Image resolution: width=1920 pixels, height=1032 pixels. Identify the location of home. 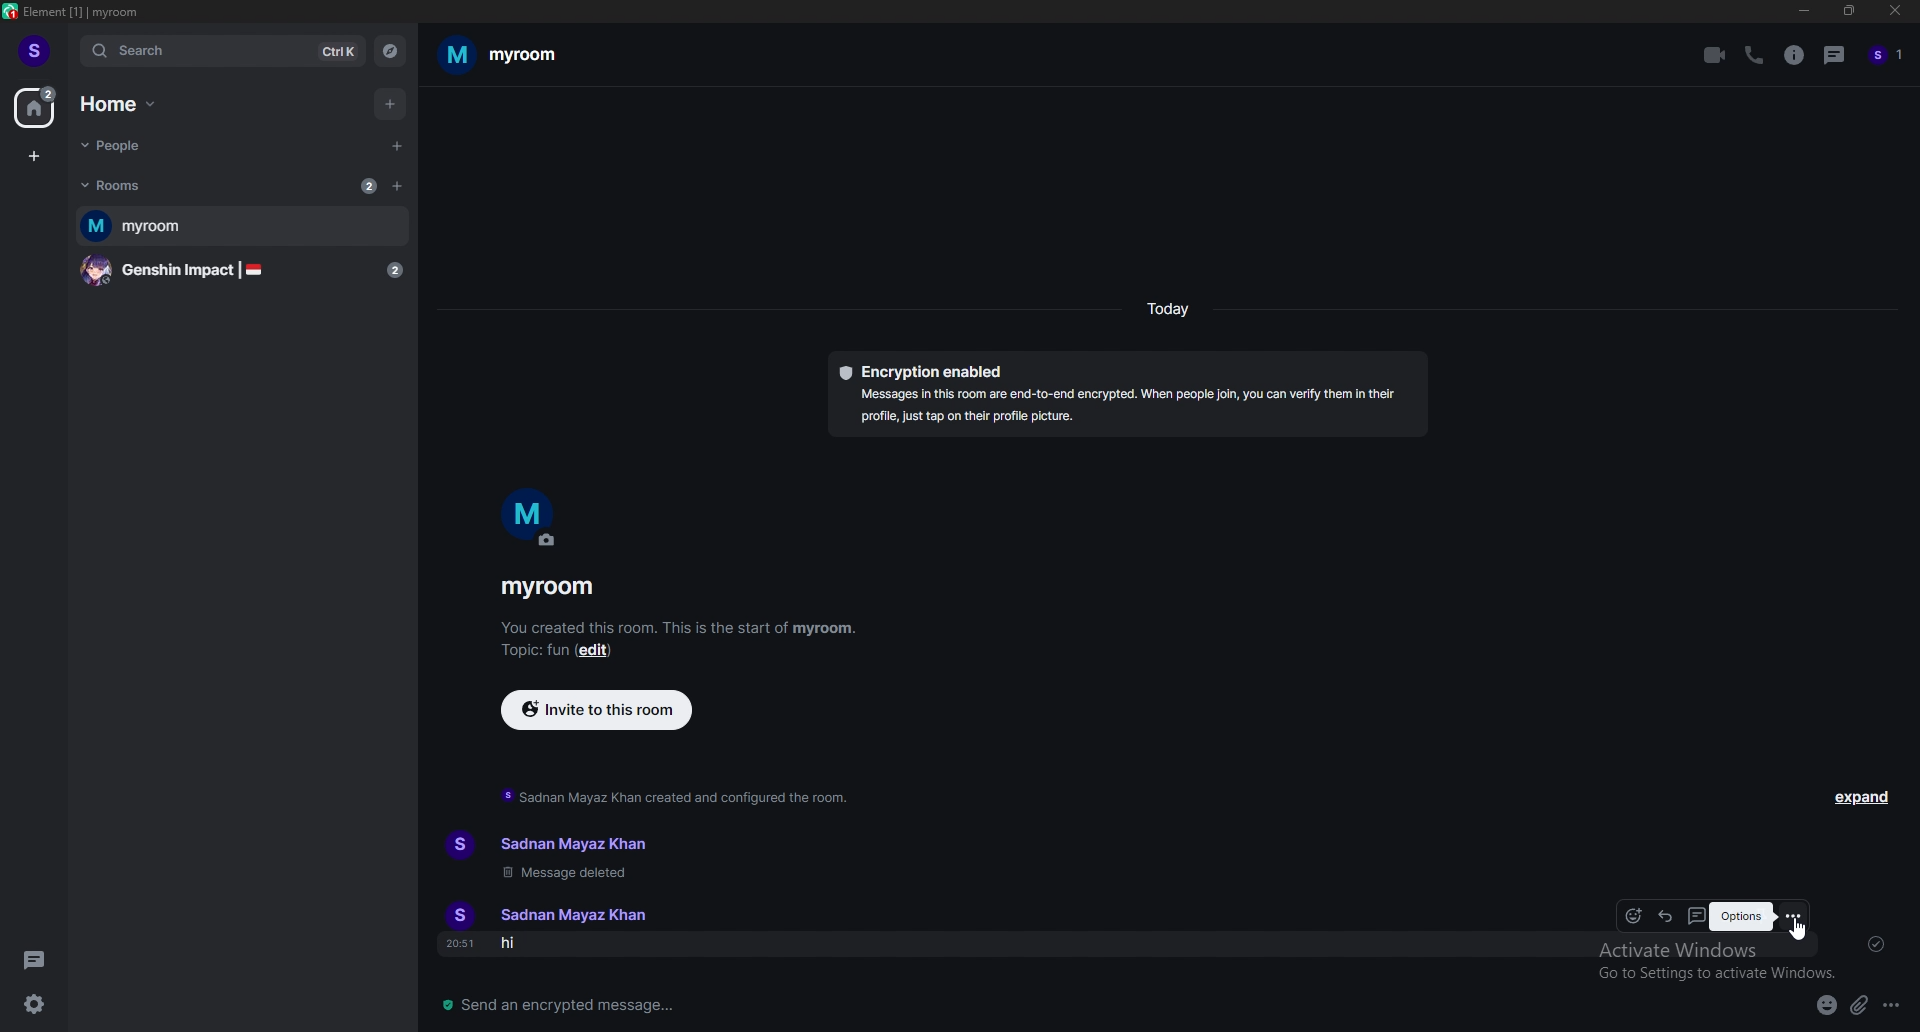
(121, 104).